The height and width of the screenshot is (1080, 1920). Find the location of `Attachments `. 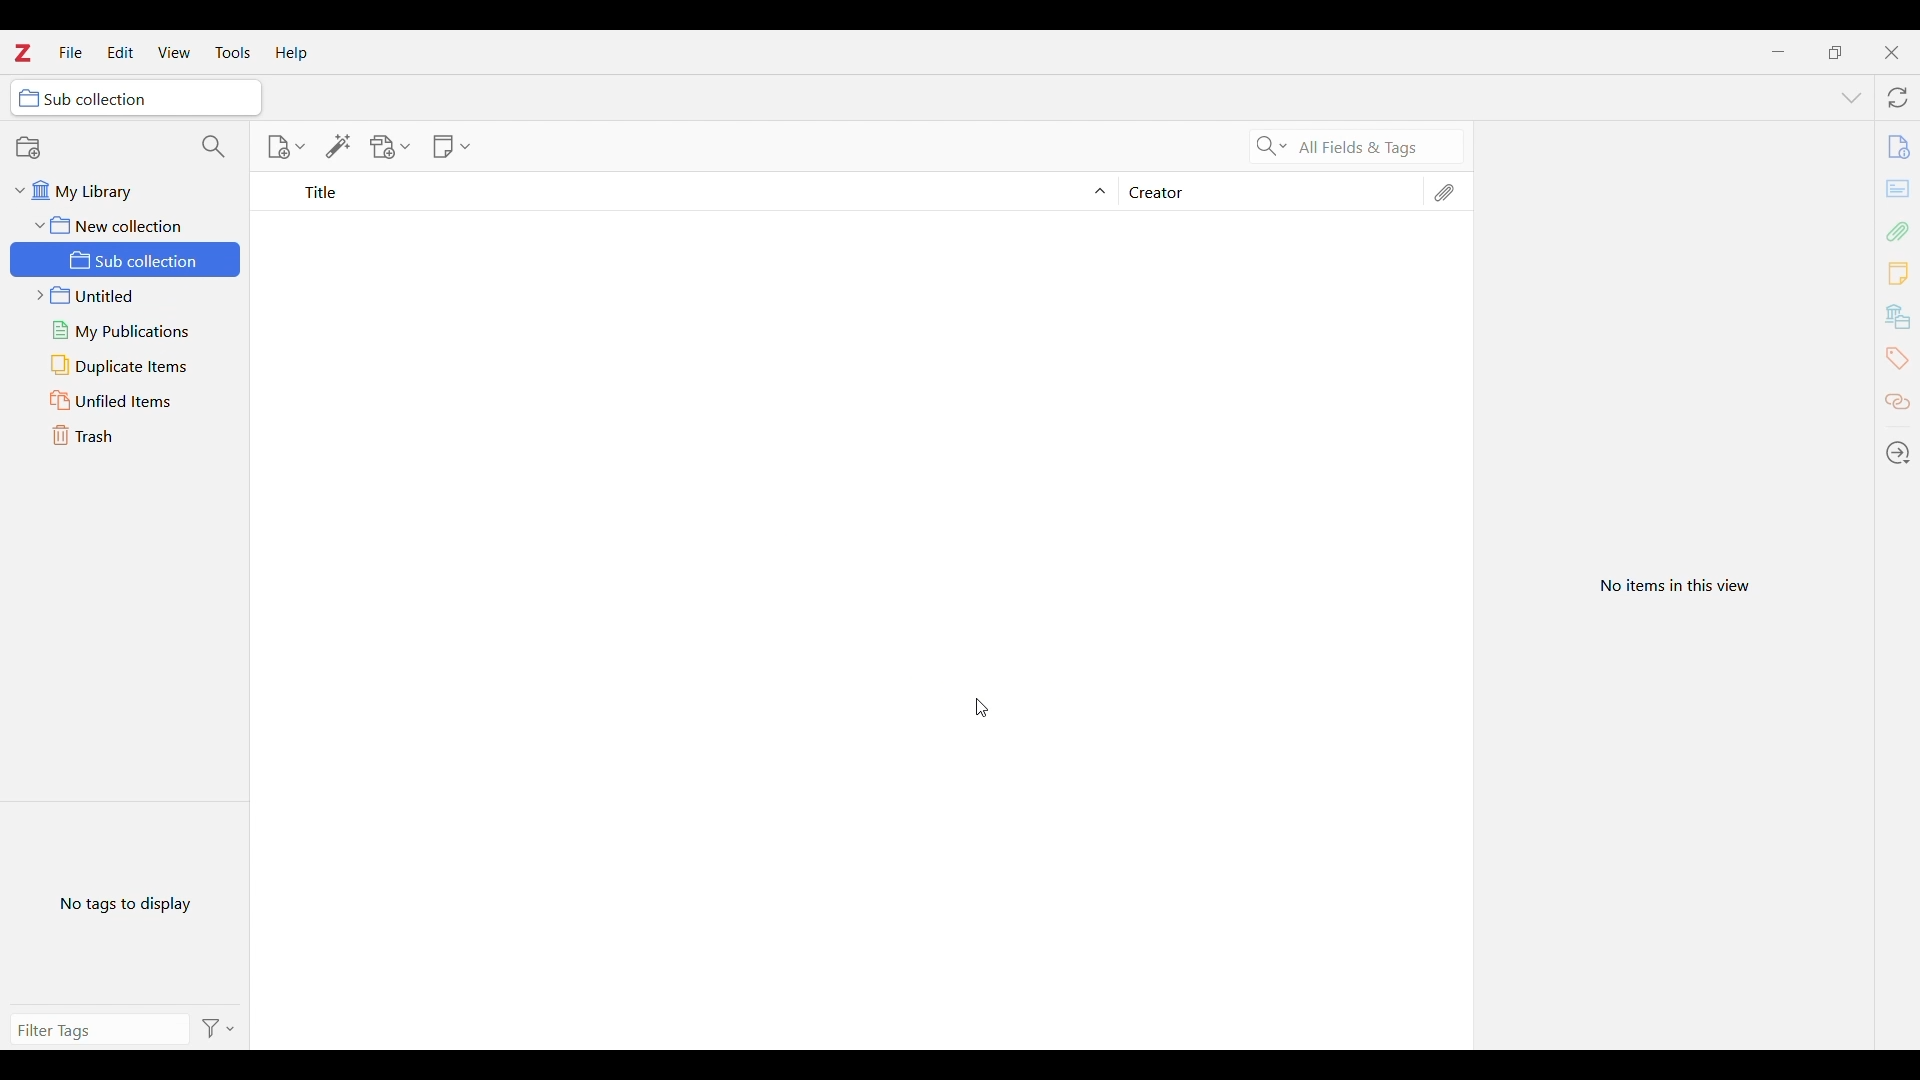

Attachments  is located at coordinates (1443, 193).